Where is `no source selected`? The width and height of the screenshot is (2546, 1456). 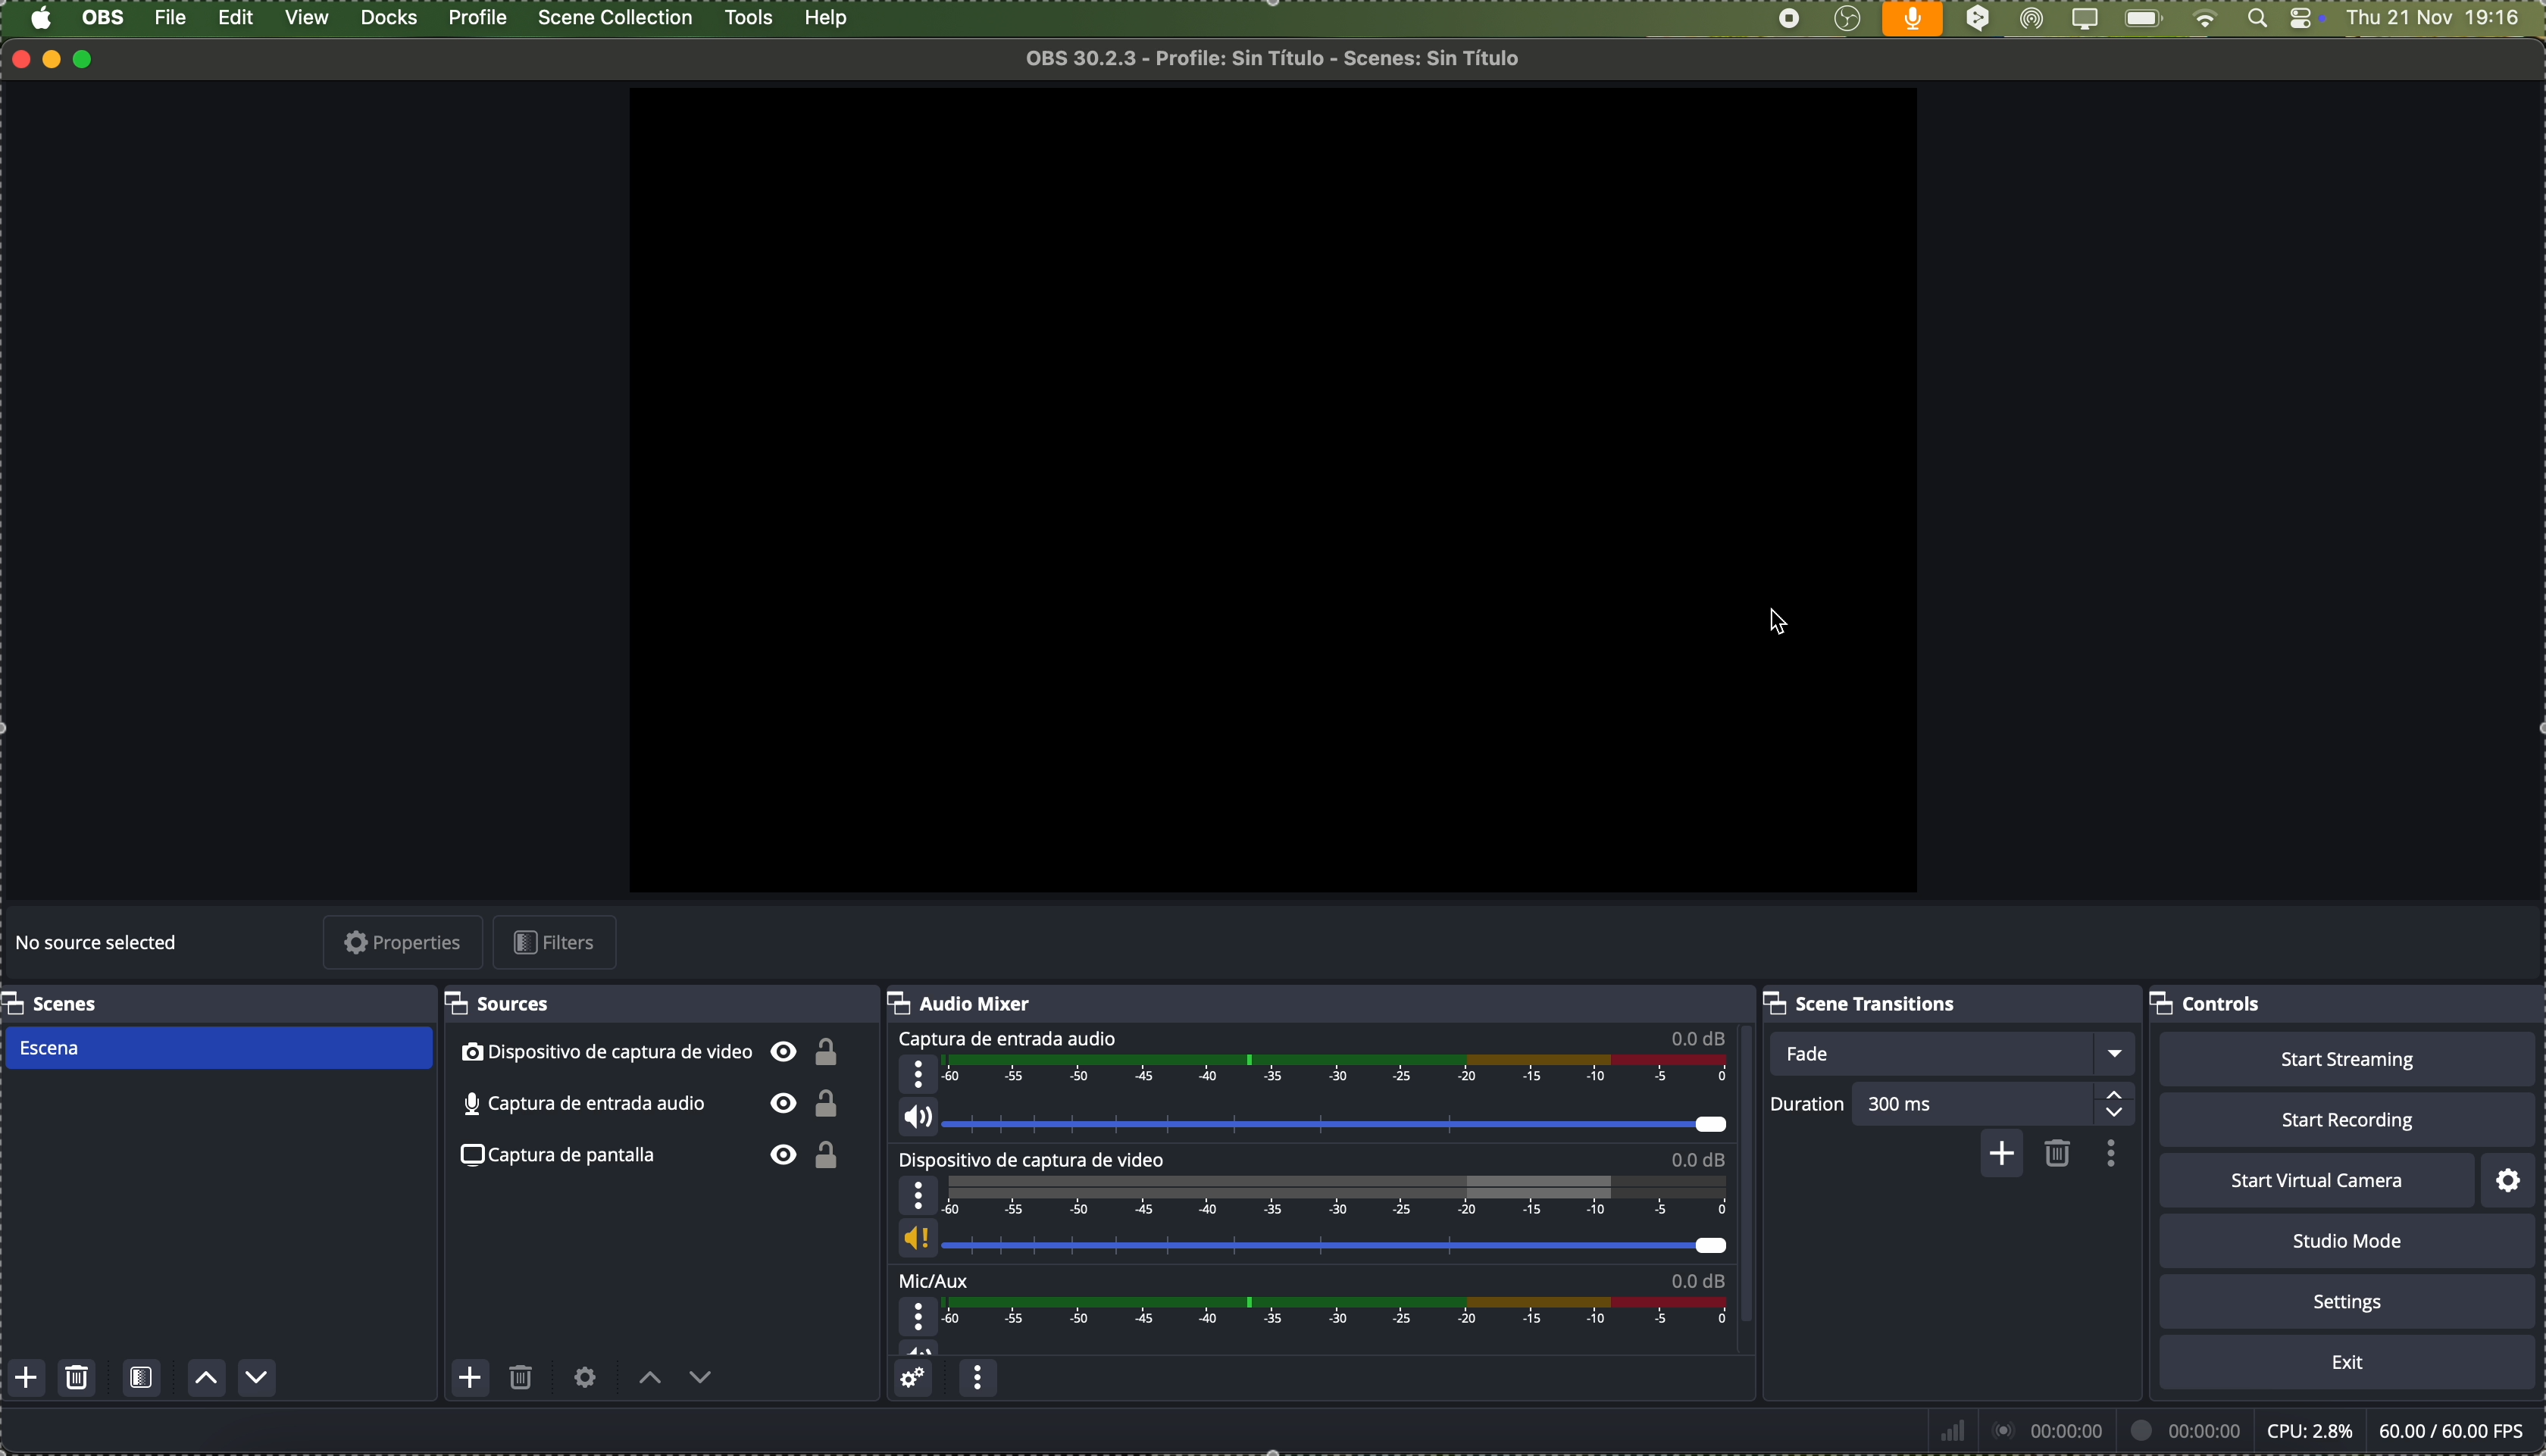 no source selected is located at coordinates (100, 945).